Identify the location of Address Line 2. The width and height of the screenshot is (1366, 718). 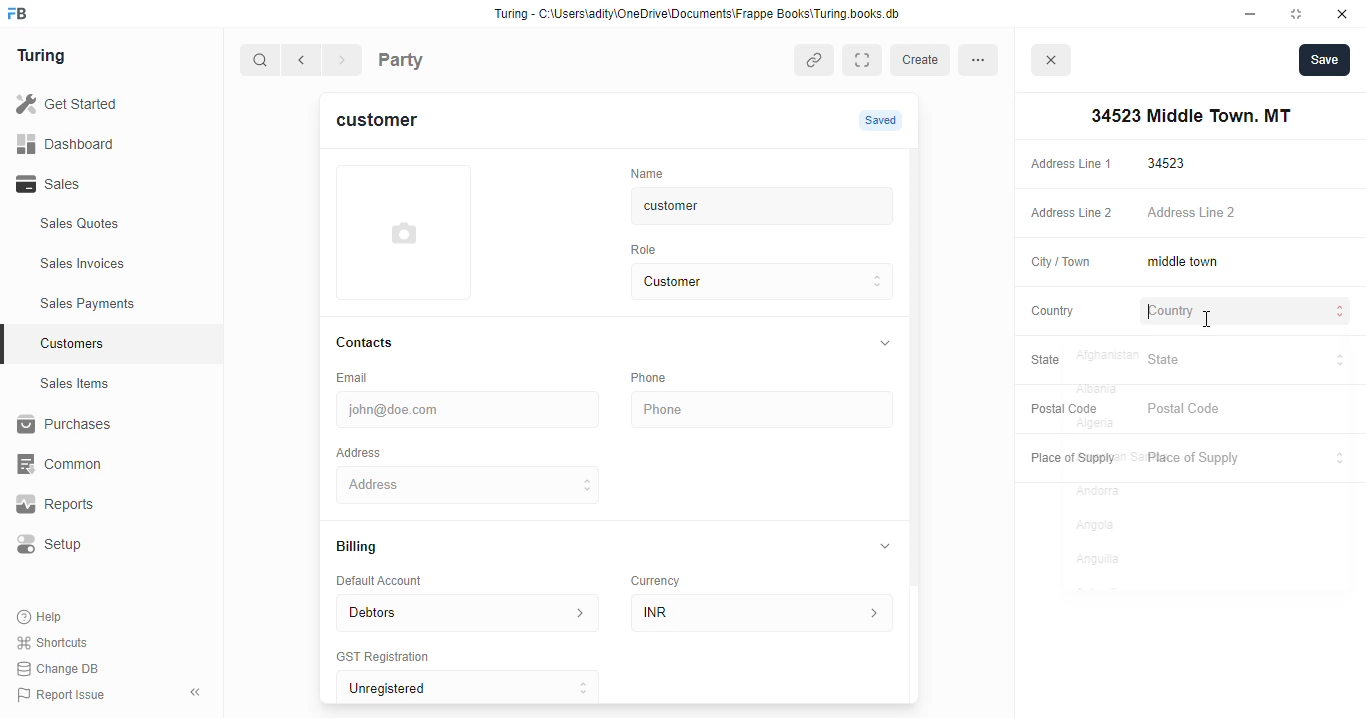
(1248, 214).